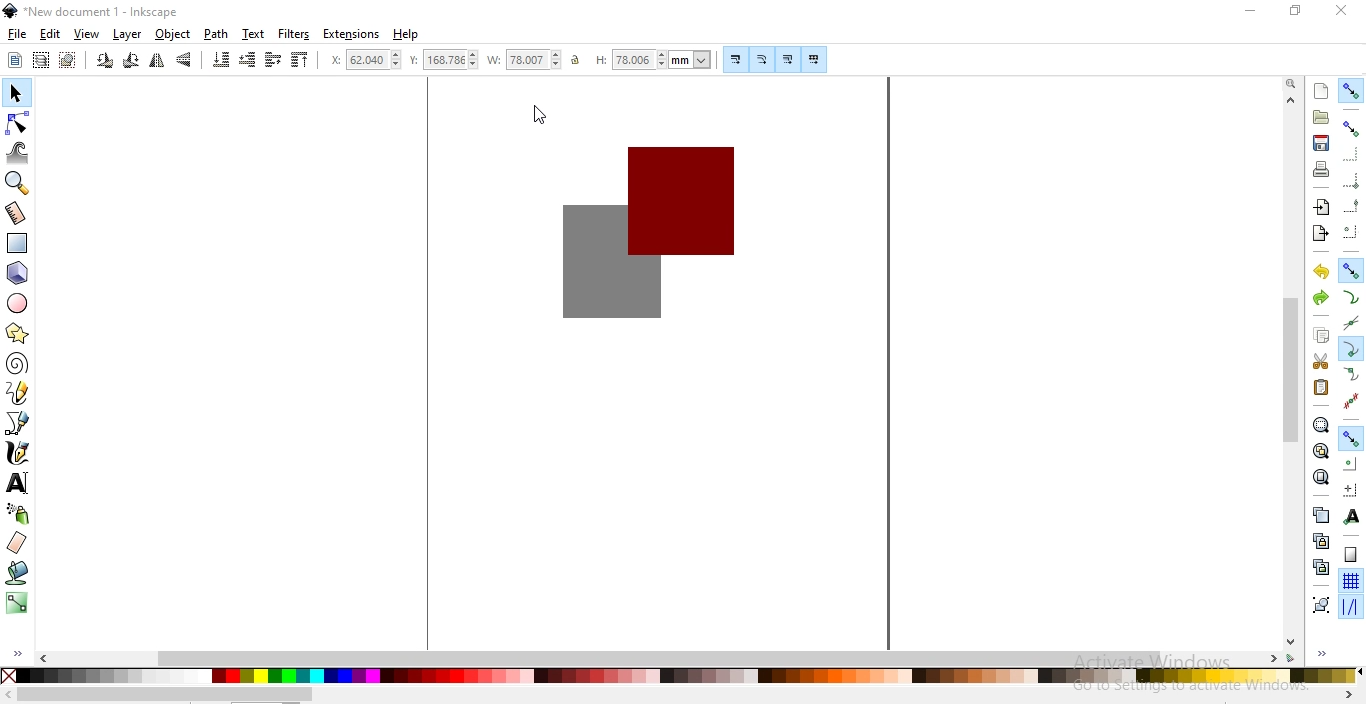 The width and height of the screenshot is (1366, 704). What do you see at coordinates (1349, 233) in the screenshot?
I see `snap centersof bounding boxes` at bounding box center [1349, 233].